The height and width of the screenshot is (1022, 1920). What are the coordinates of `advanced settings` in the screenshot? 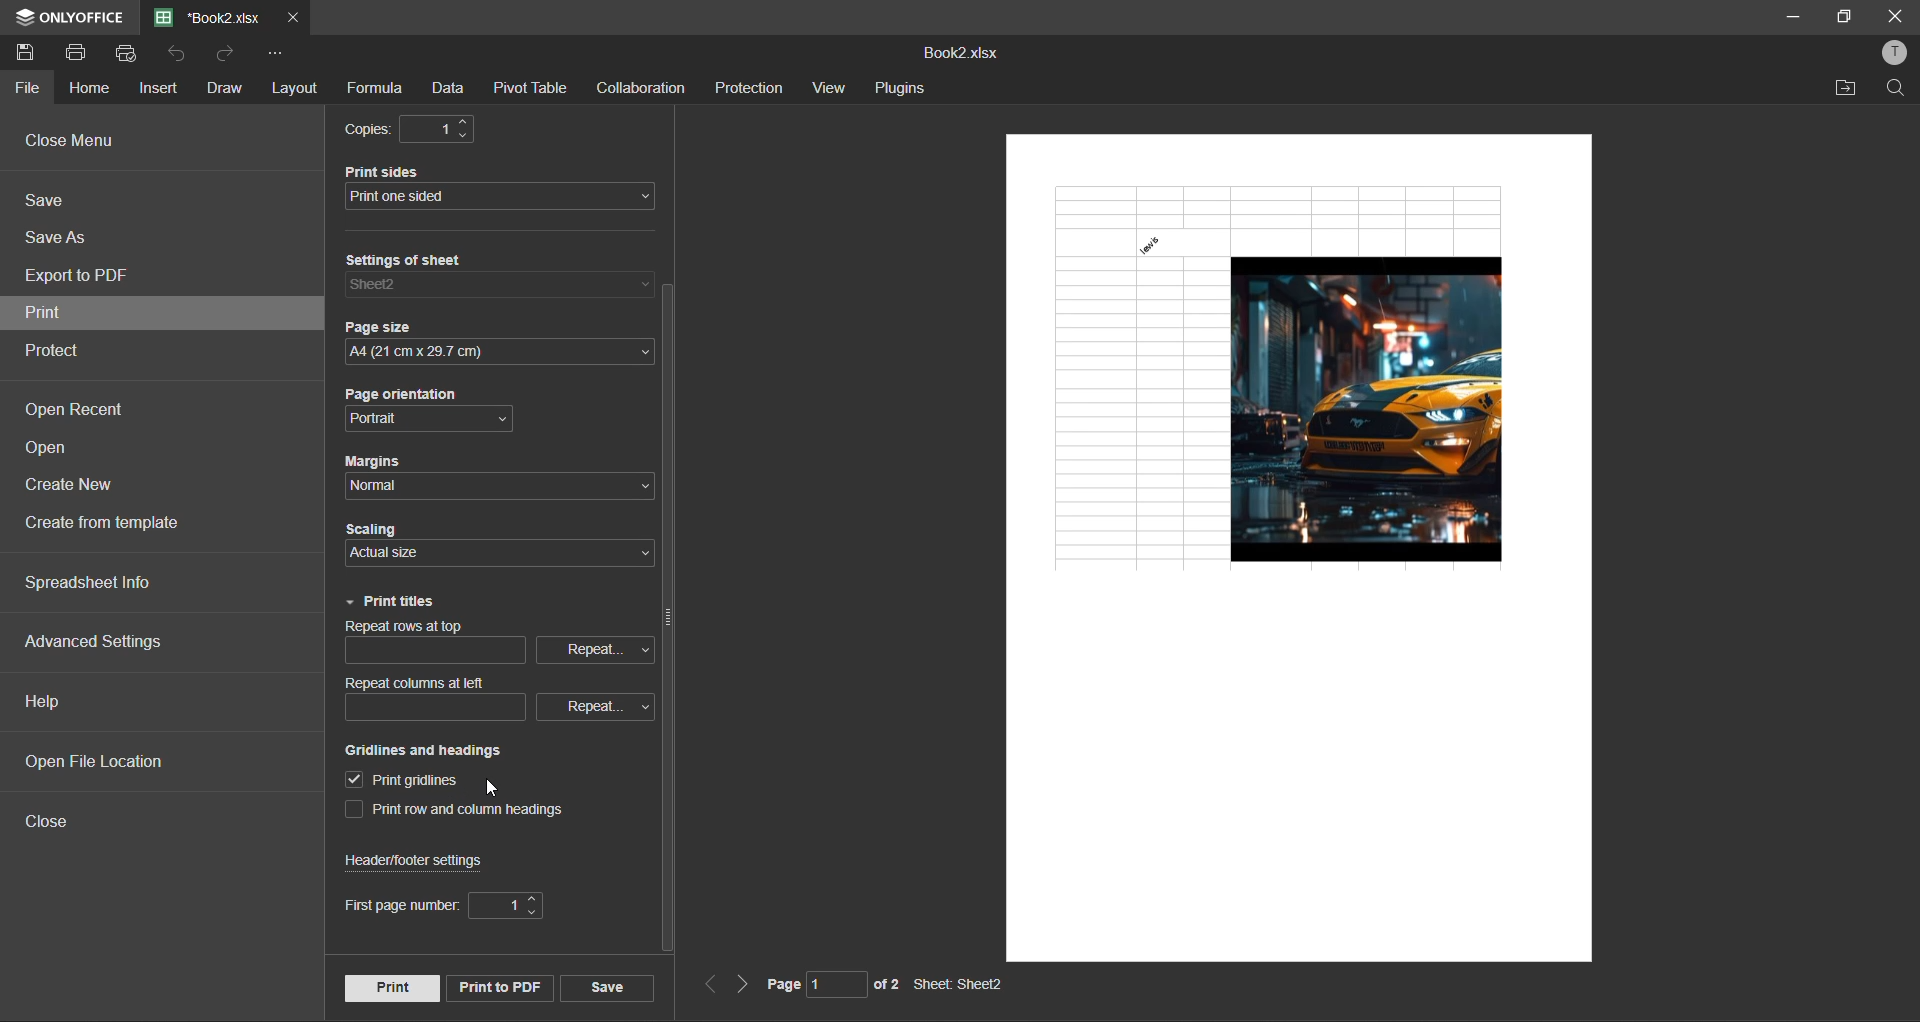 It's located at (103, 645).